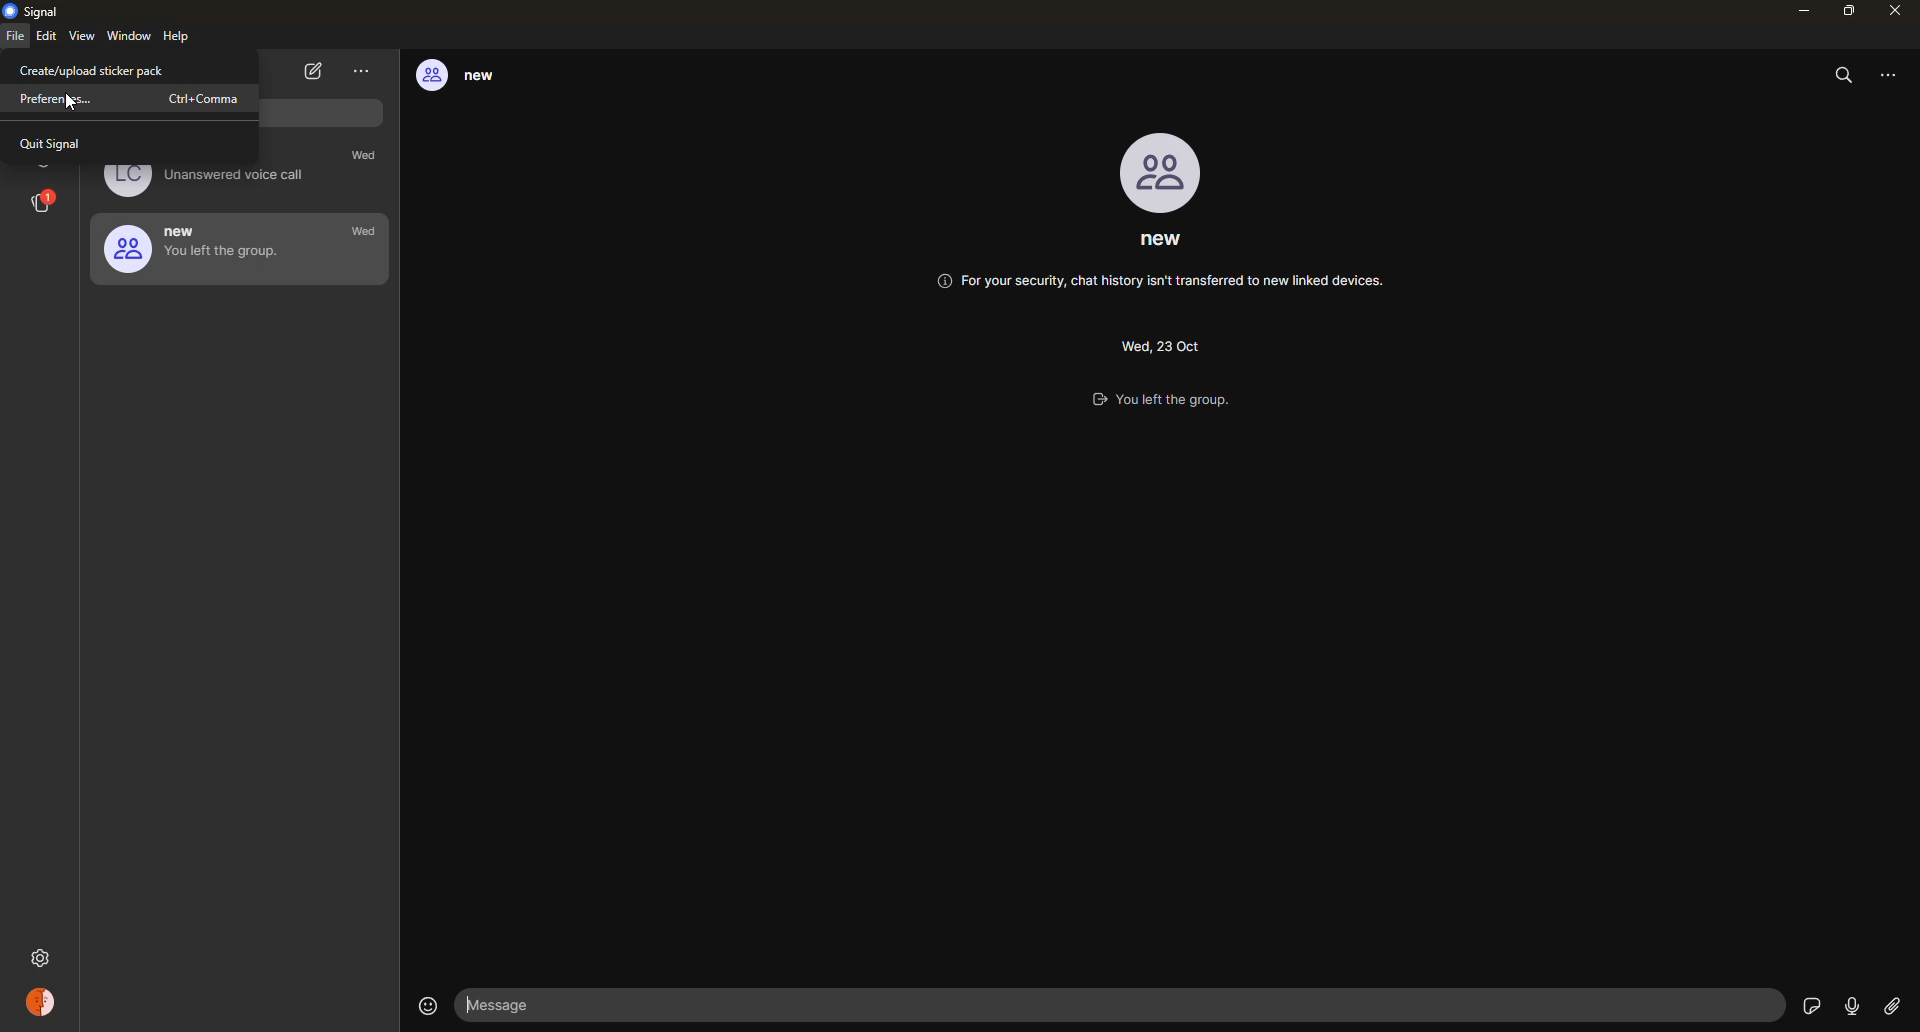 This screenshot has width=1920, height=1032. What do you see at coordinates (1894, 74) in the screenshot?
I see `more` at bounding box center [1894, 74].